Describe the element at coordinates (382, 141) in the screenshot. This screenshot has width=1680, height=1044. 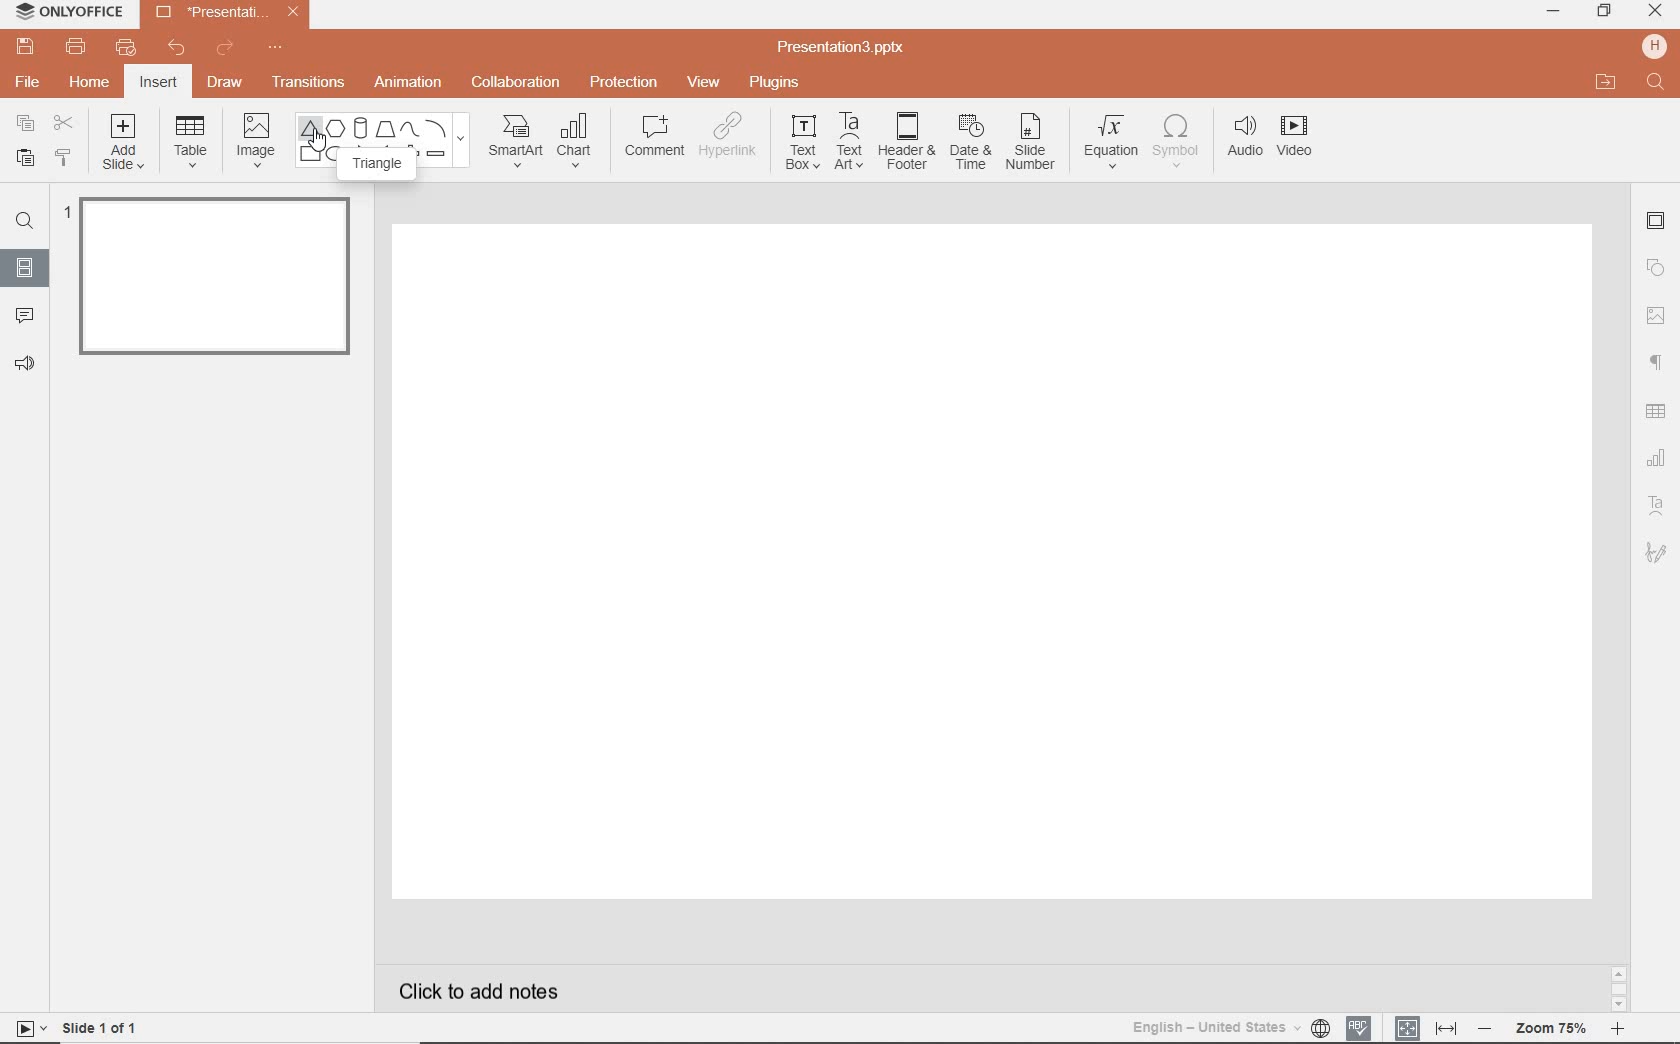
I see `SHAPES` at that location.